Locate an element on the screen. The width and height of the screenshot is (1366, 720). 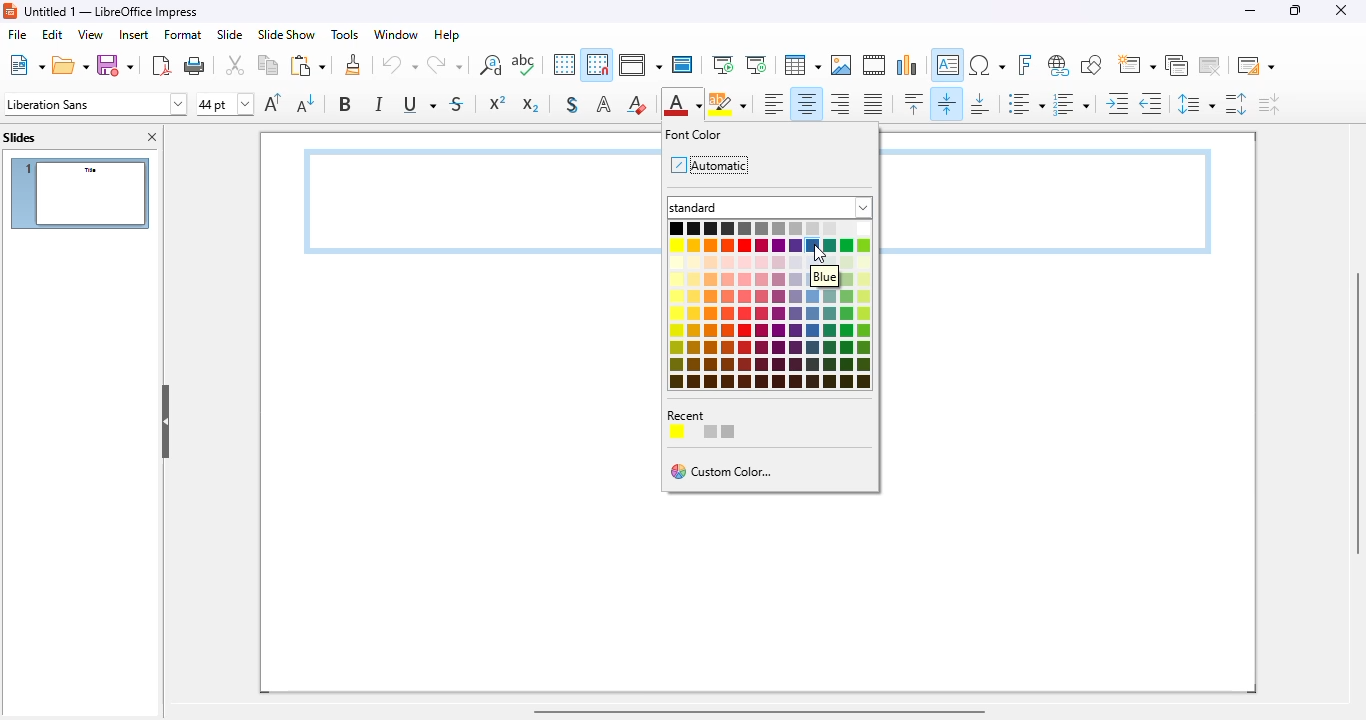
redo is located at coordinates (445, 64).